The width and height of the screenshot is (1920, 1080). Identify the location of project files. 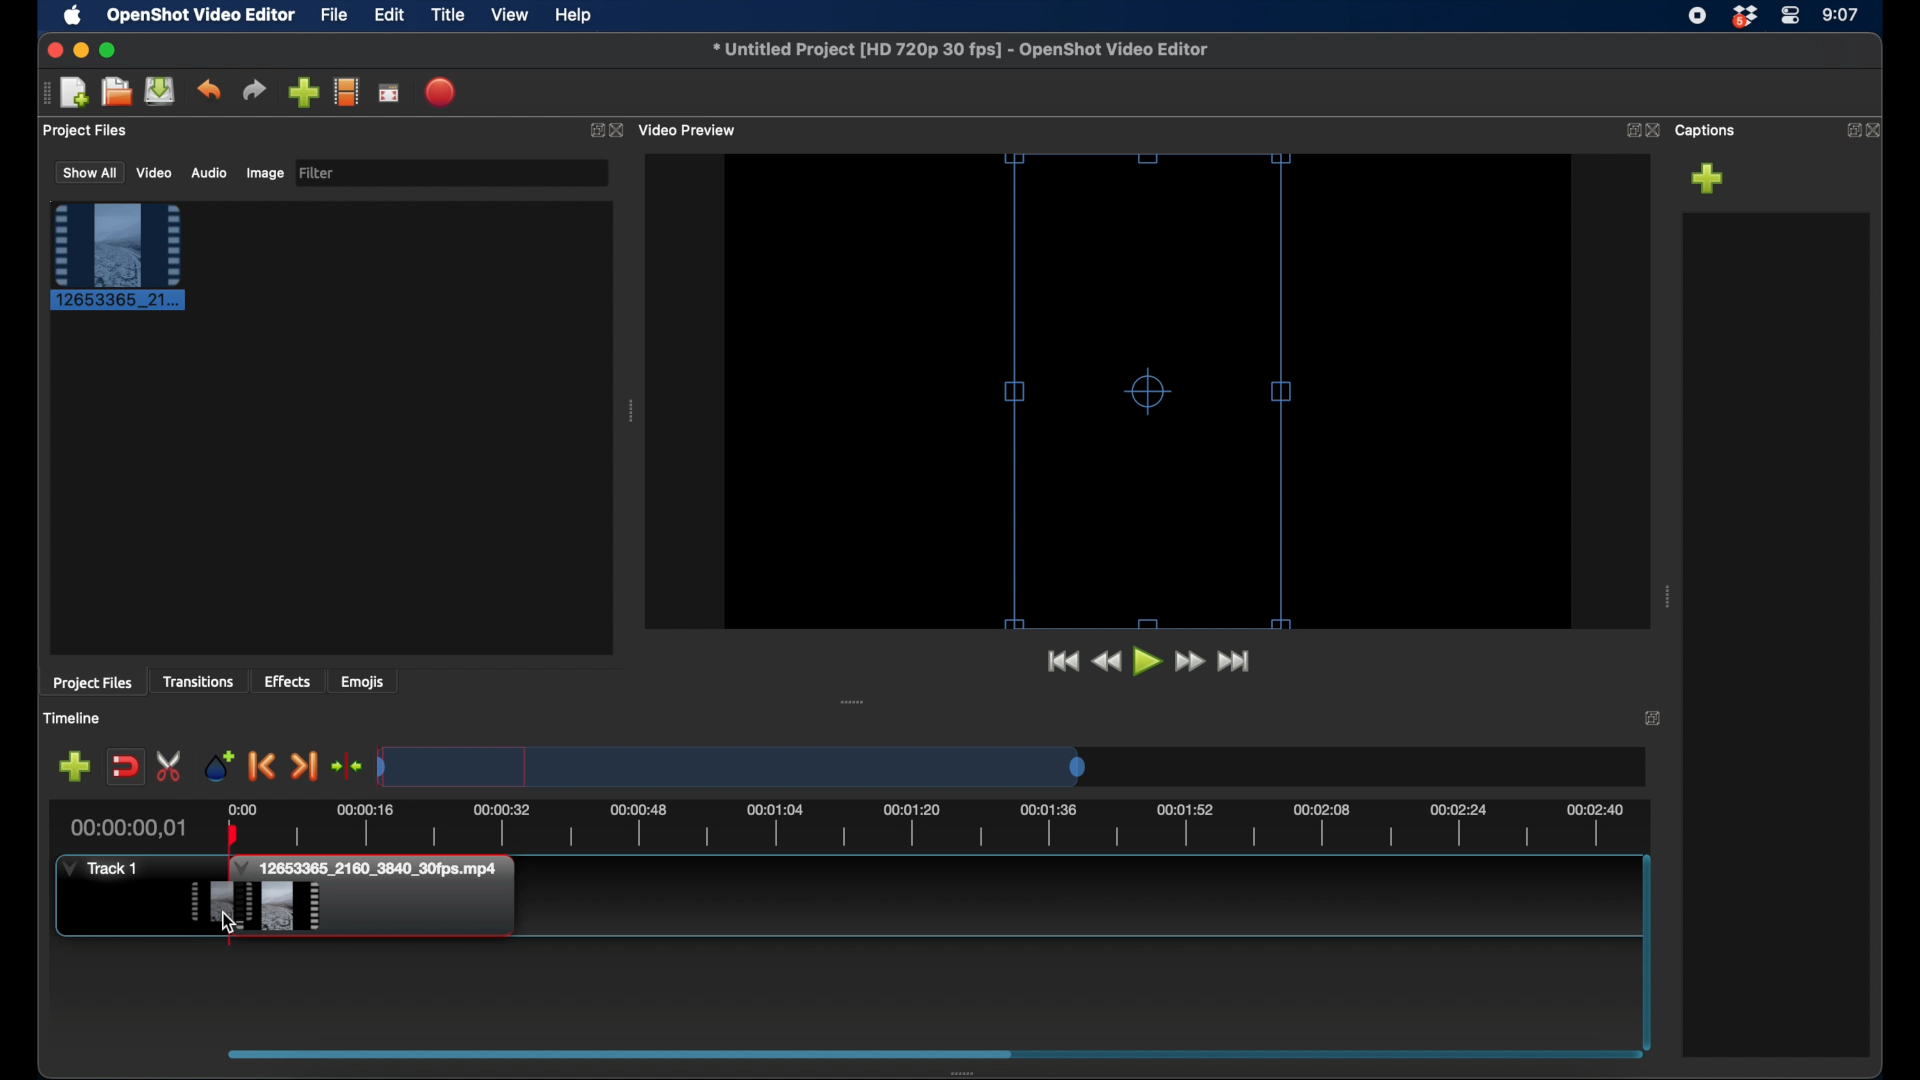
(87, 131).